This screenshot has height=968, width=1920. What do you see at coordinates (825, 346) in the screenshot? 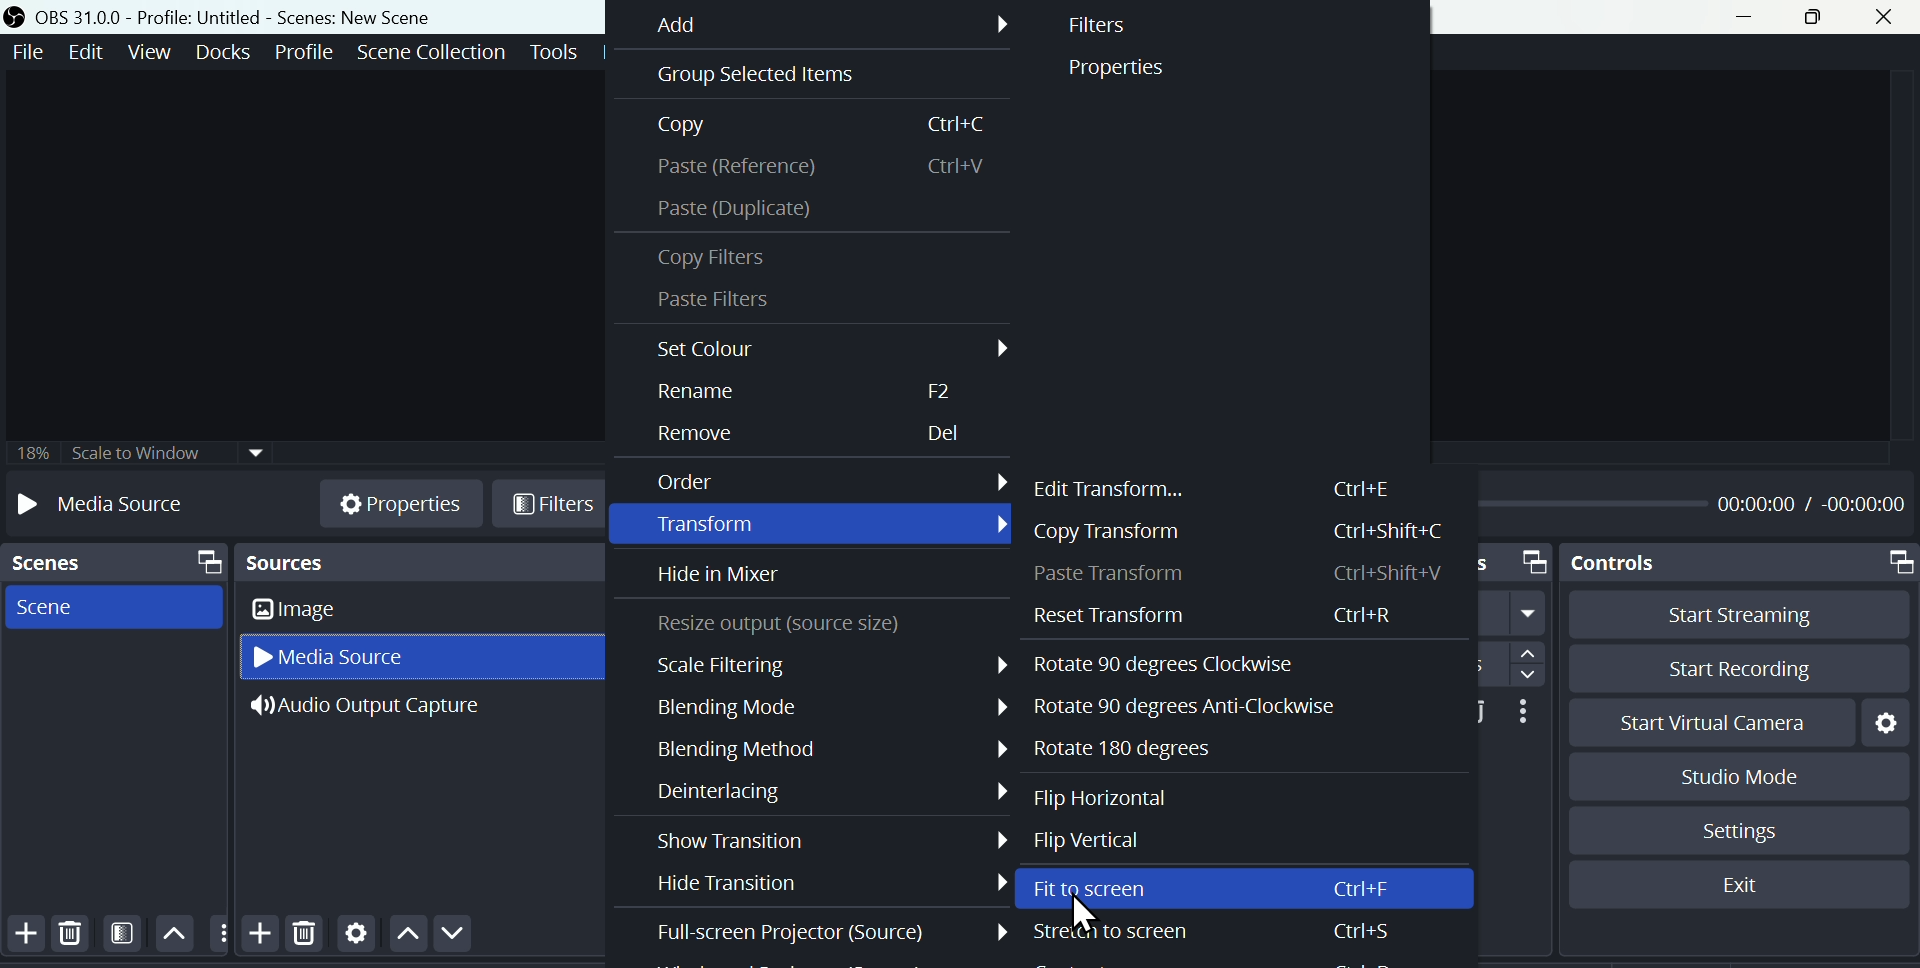
I see `Set colour` at bounding box center [825, 346].